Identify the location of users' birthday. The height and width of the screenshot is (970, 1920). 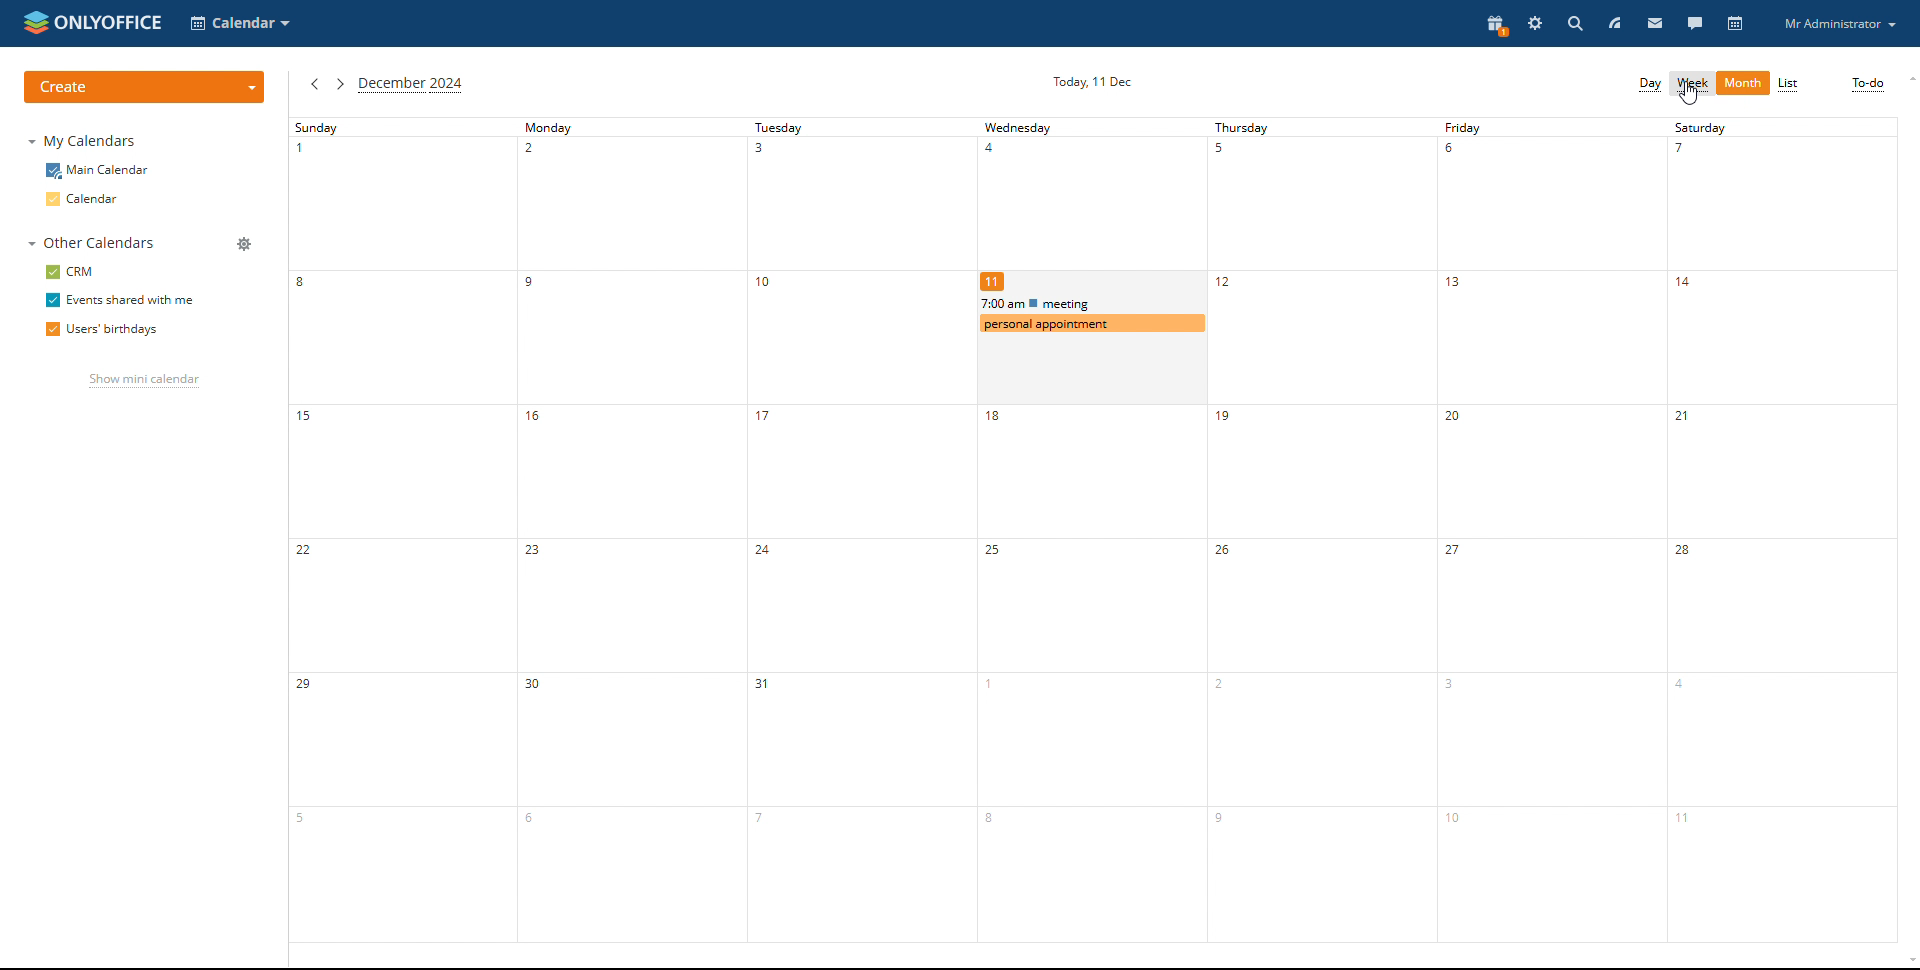
(103, 329).